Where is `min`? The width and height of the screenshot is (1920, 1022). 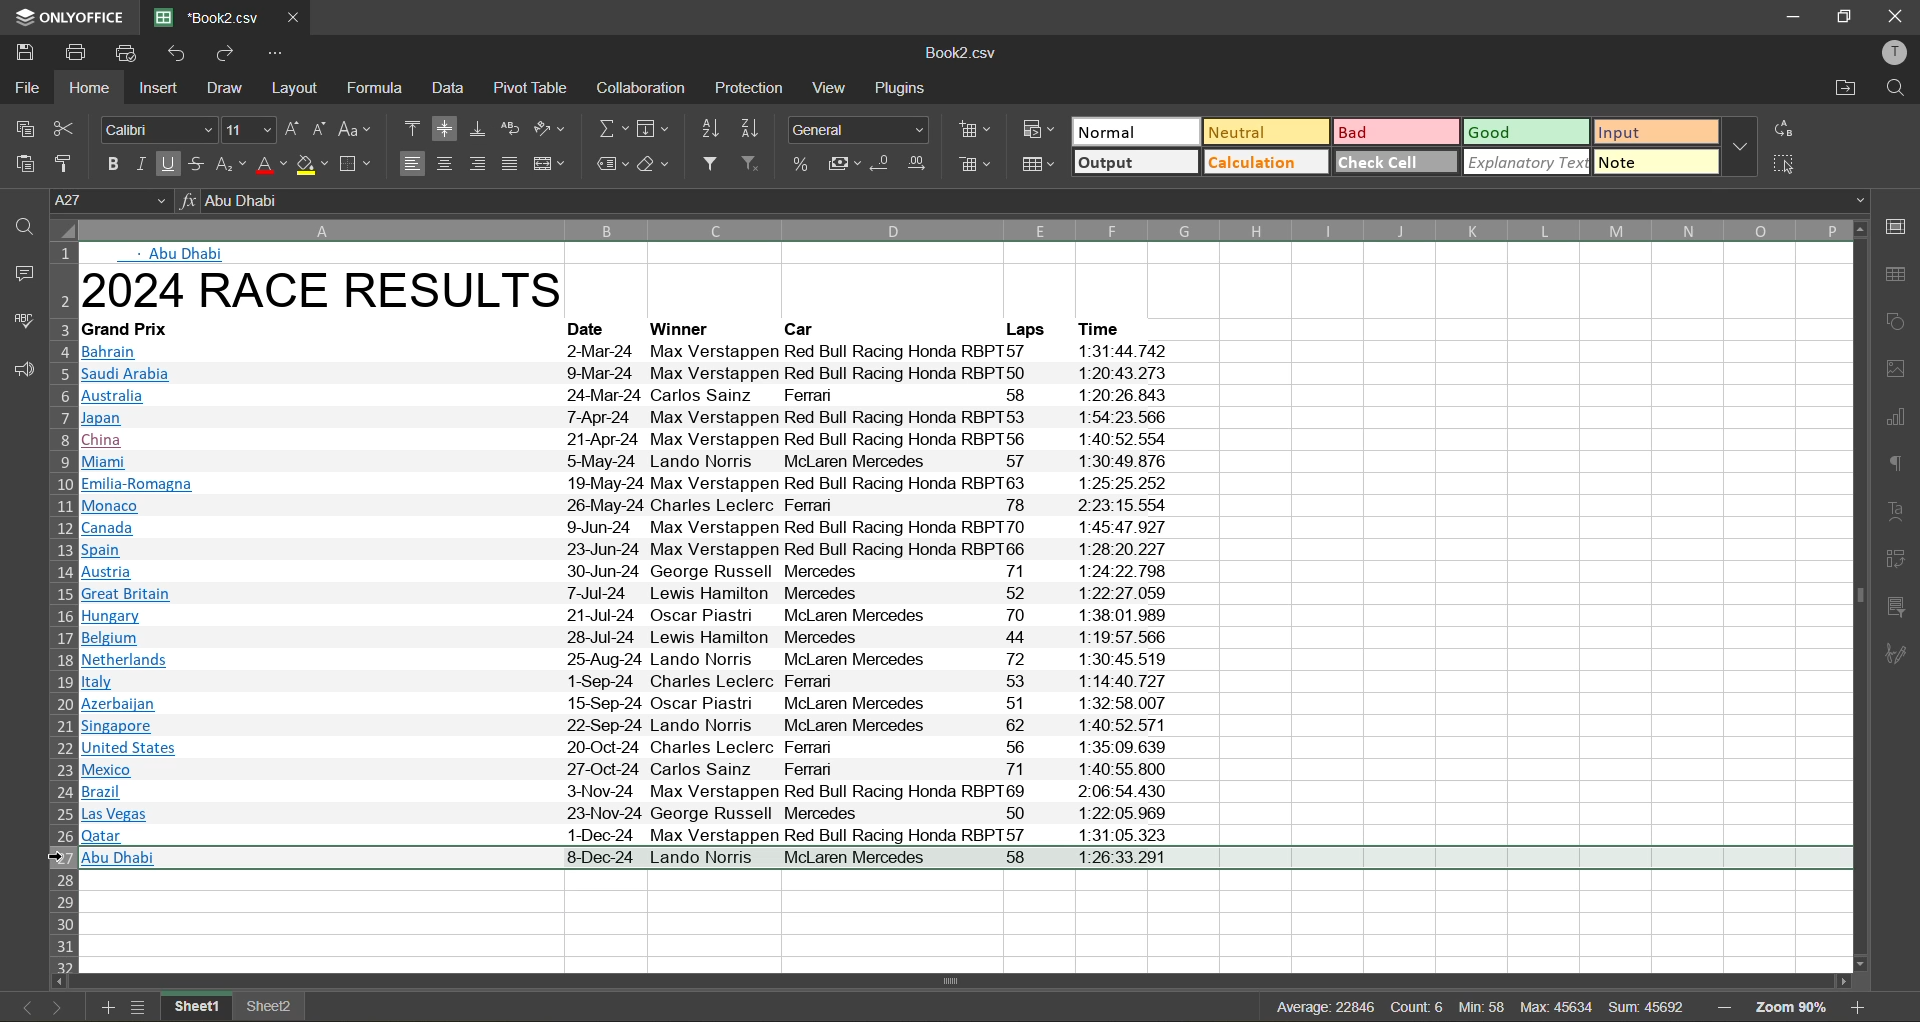
min is located at coordinates (1480, 1009).